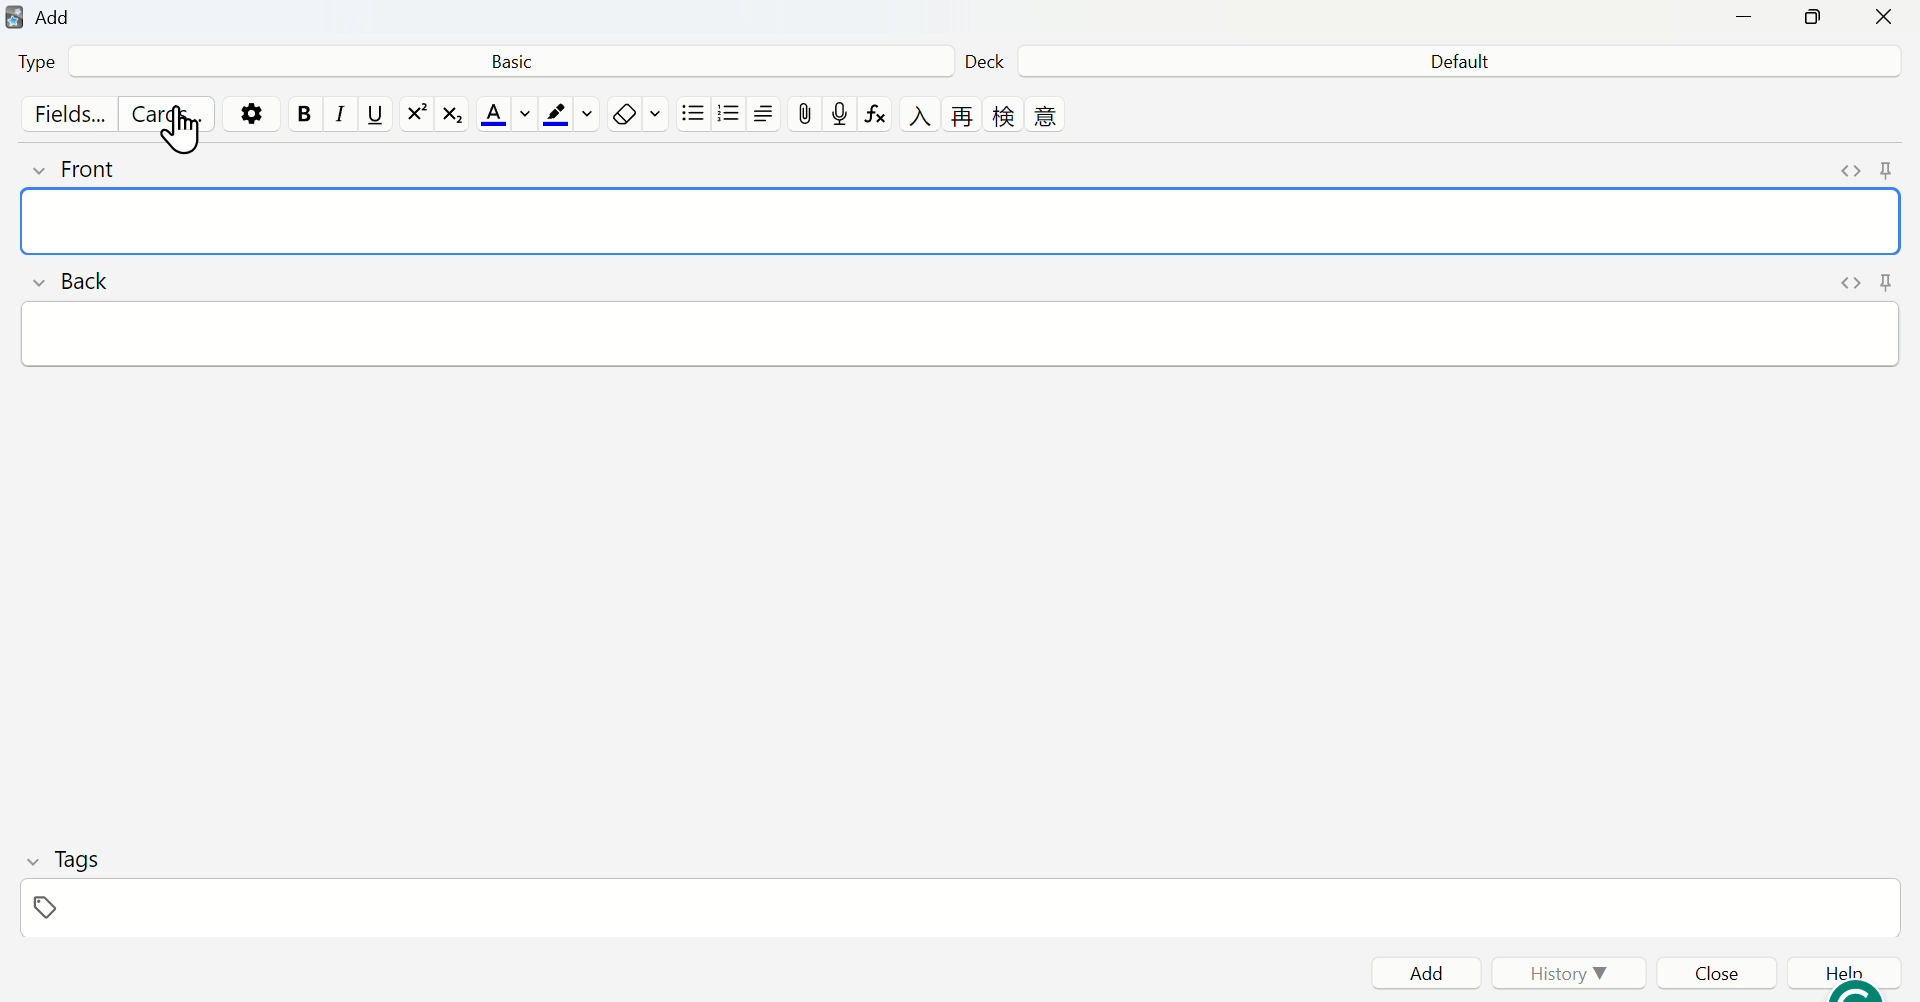 Image resolution: width=1920 pixels, height=1002 pixels. What do you see at coordinates (962, 220) in the screenshot?
I see `Front` at bounding box center [962, 220].